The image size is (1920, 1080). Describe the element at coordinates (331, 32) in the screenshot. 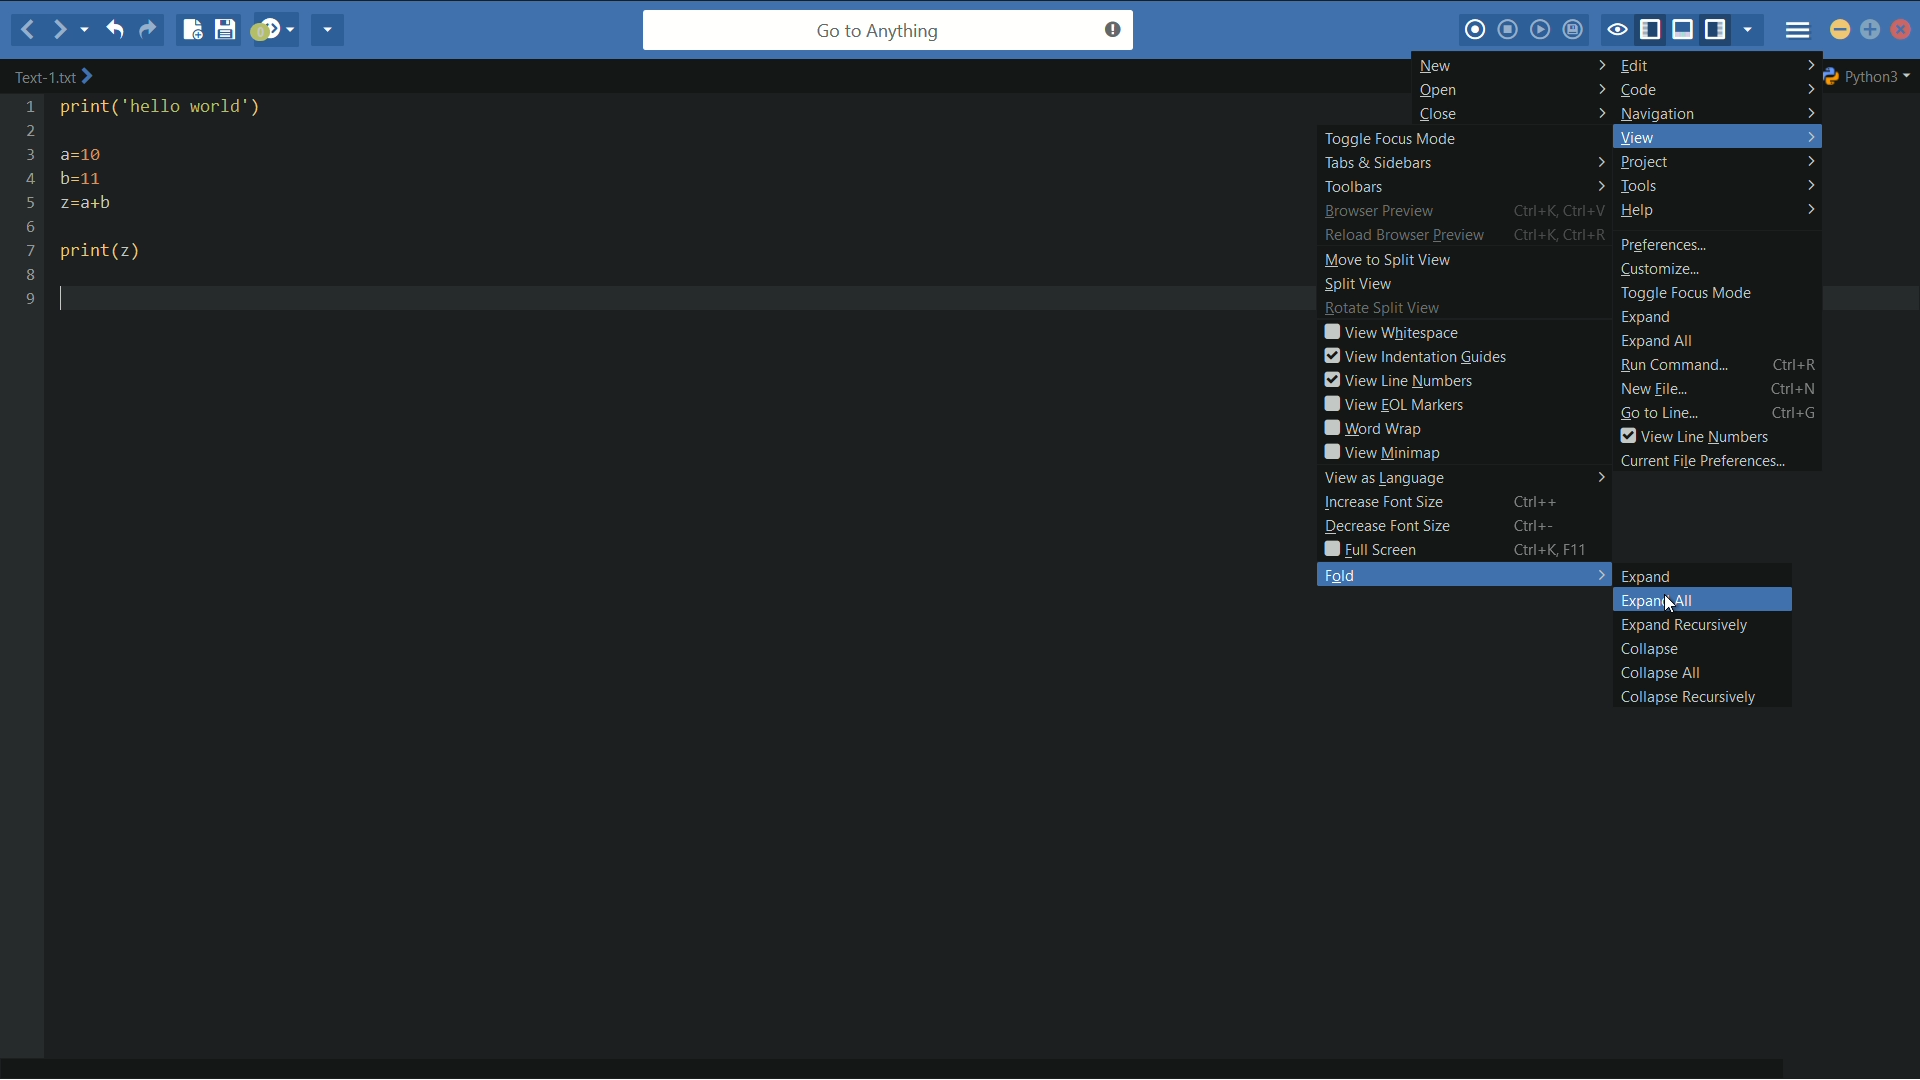

I see `share current file` at that location.